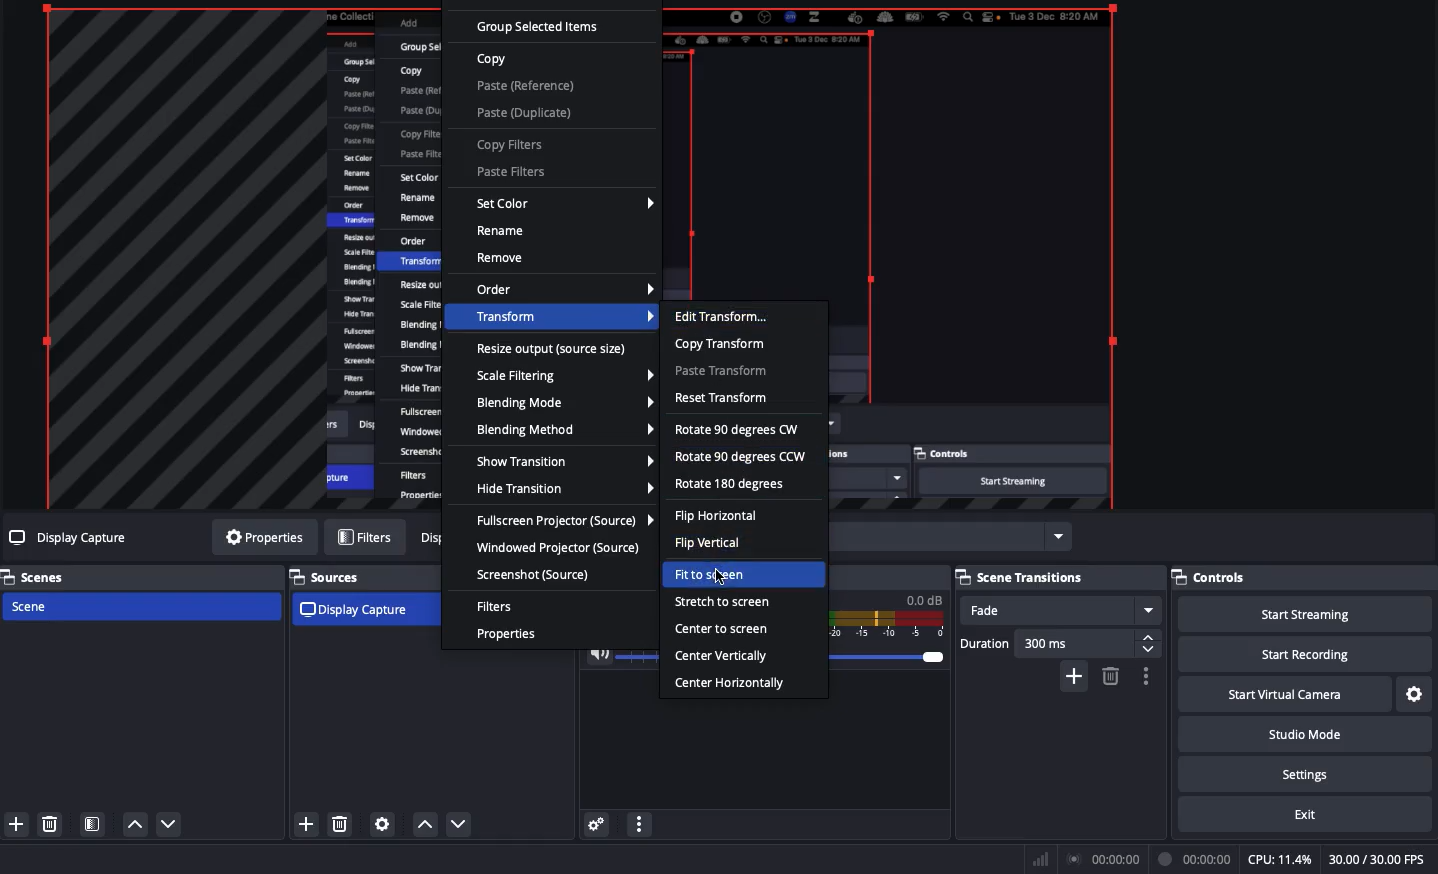 The height and width of the screenshot is (874, 1438). What do you see at coordinates (540, 29) in the screenshot?
I see `Group selected items` at bounding box center [540, 29].